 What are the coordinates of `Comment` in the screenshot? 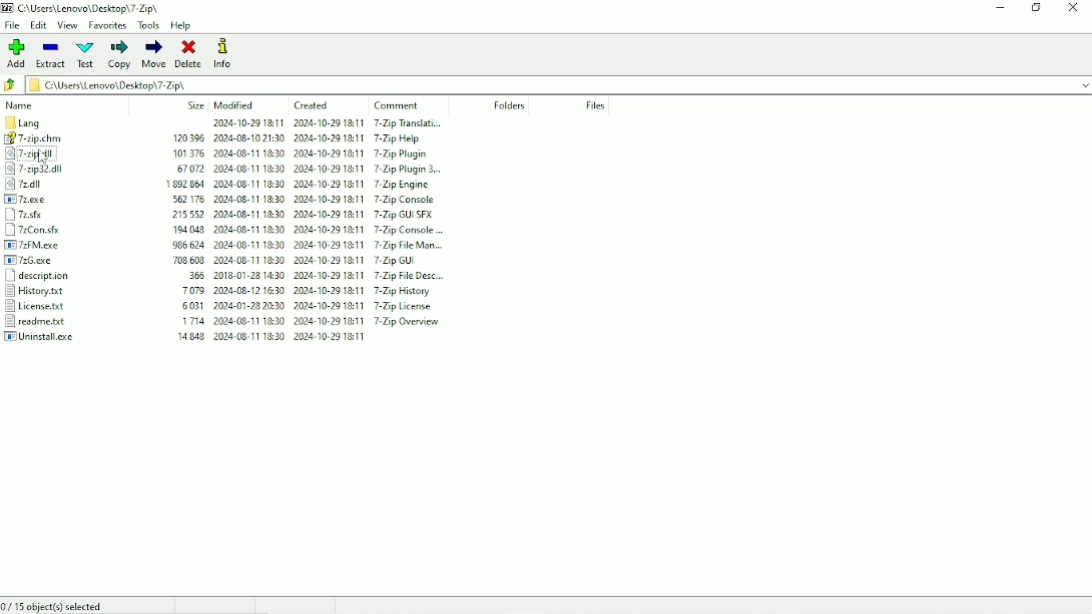 It's located at (399, 105).